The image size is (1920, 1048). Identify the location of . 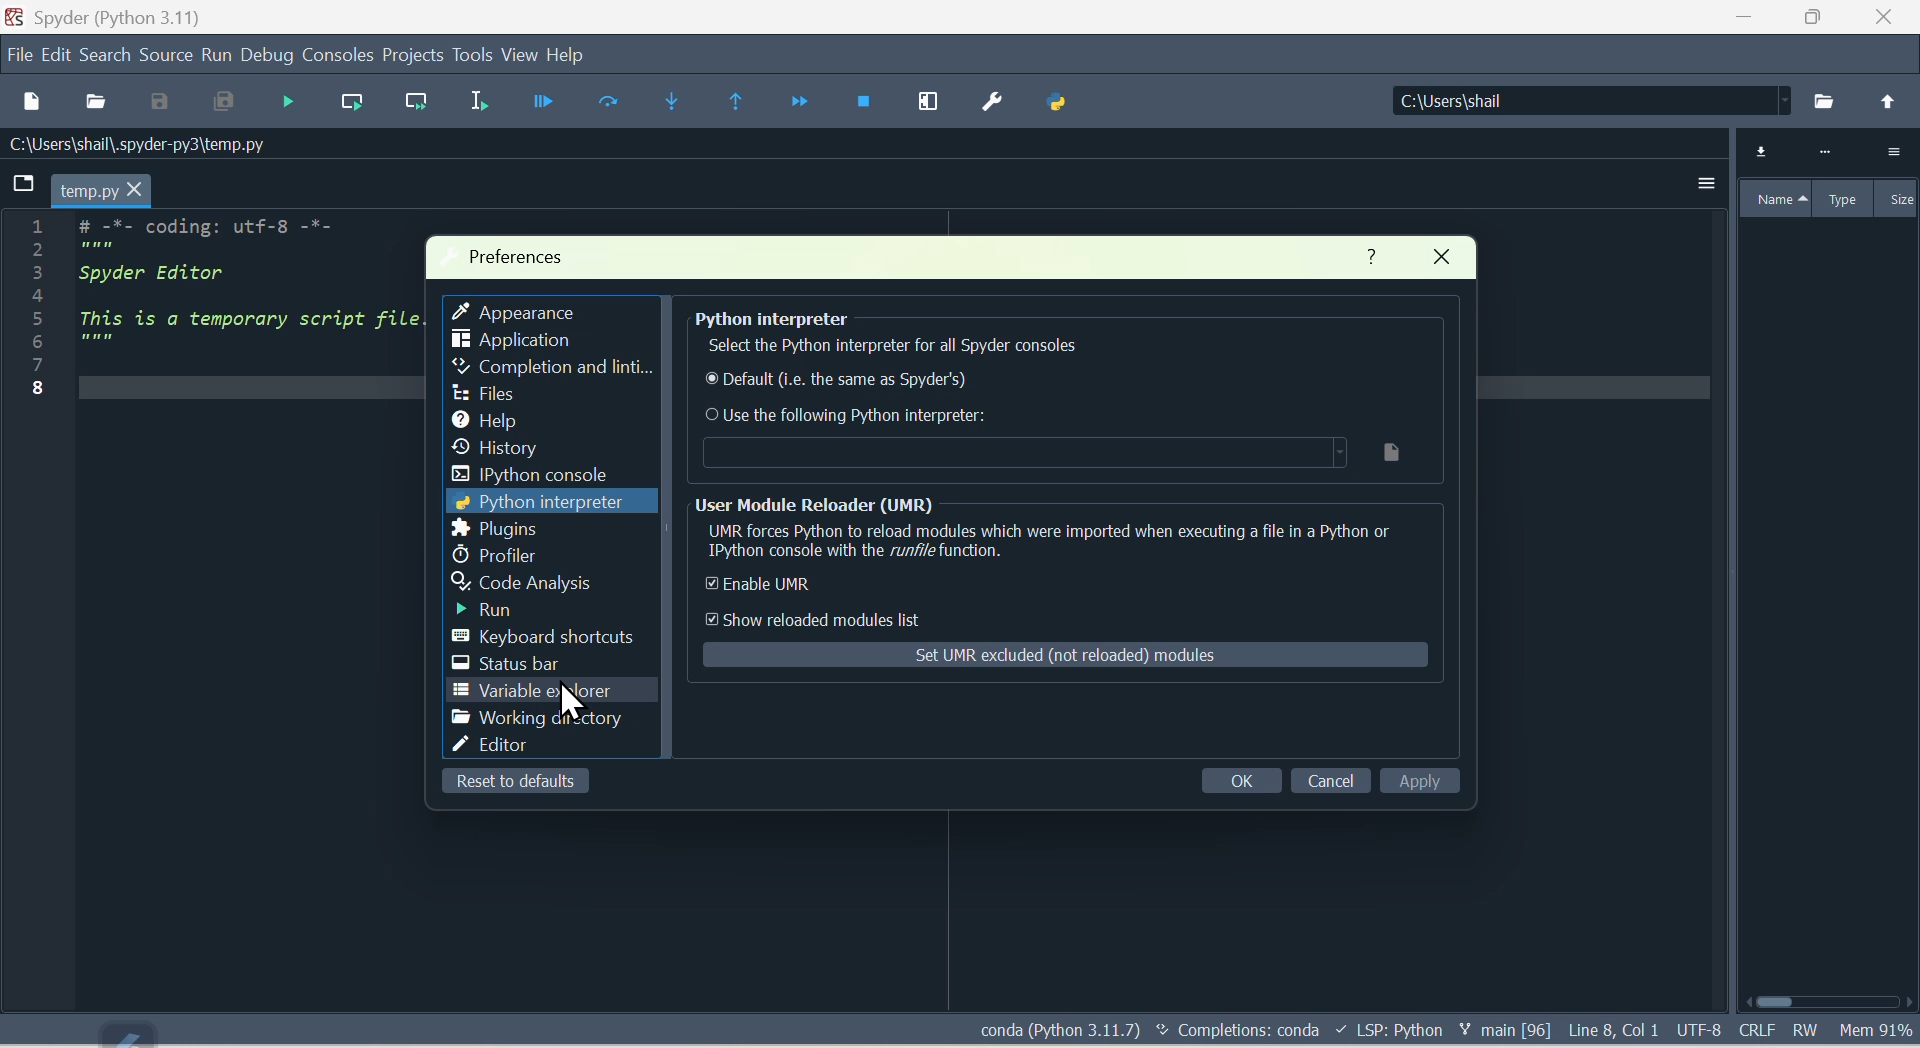
(58, 52).